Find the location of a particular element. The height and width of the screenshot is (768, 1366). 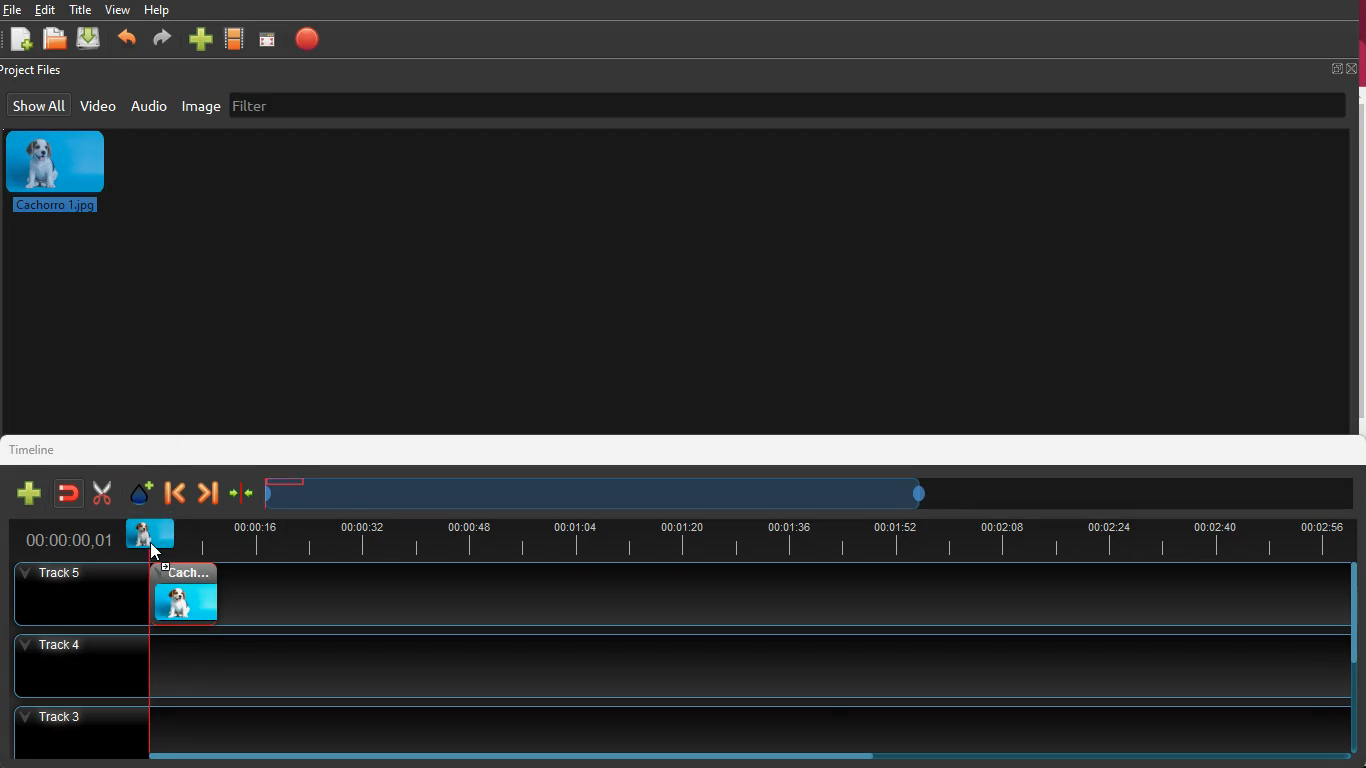

video is located at coordinates (96, 108).